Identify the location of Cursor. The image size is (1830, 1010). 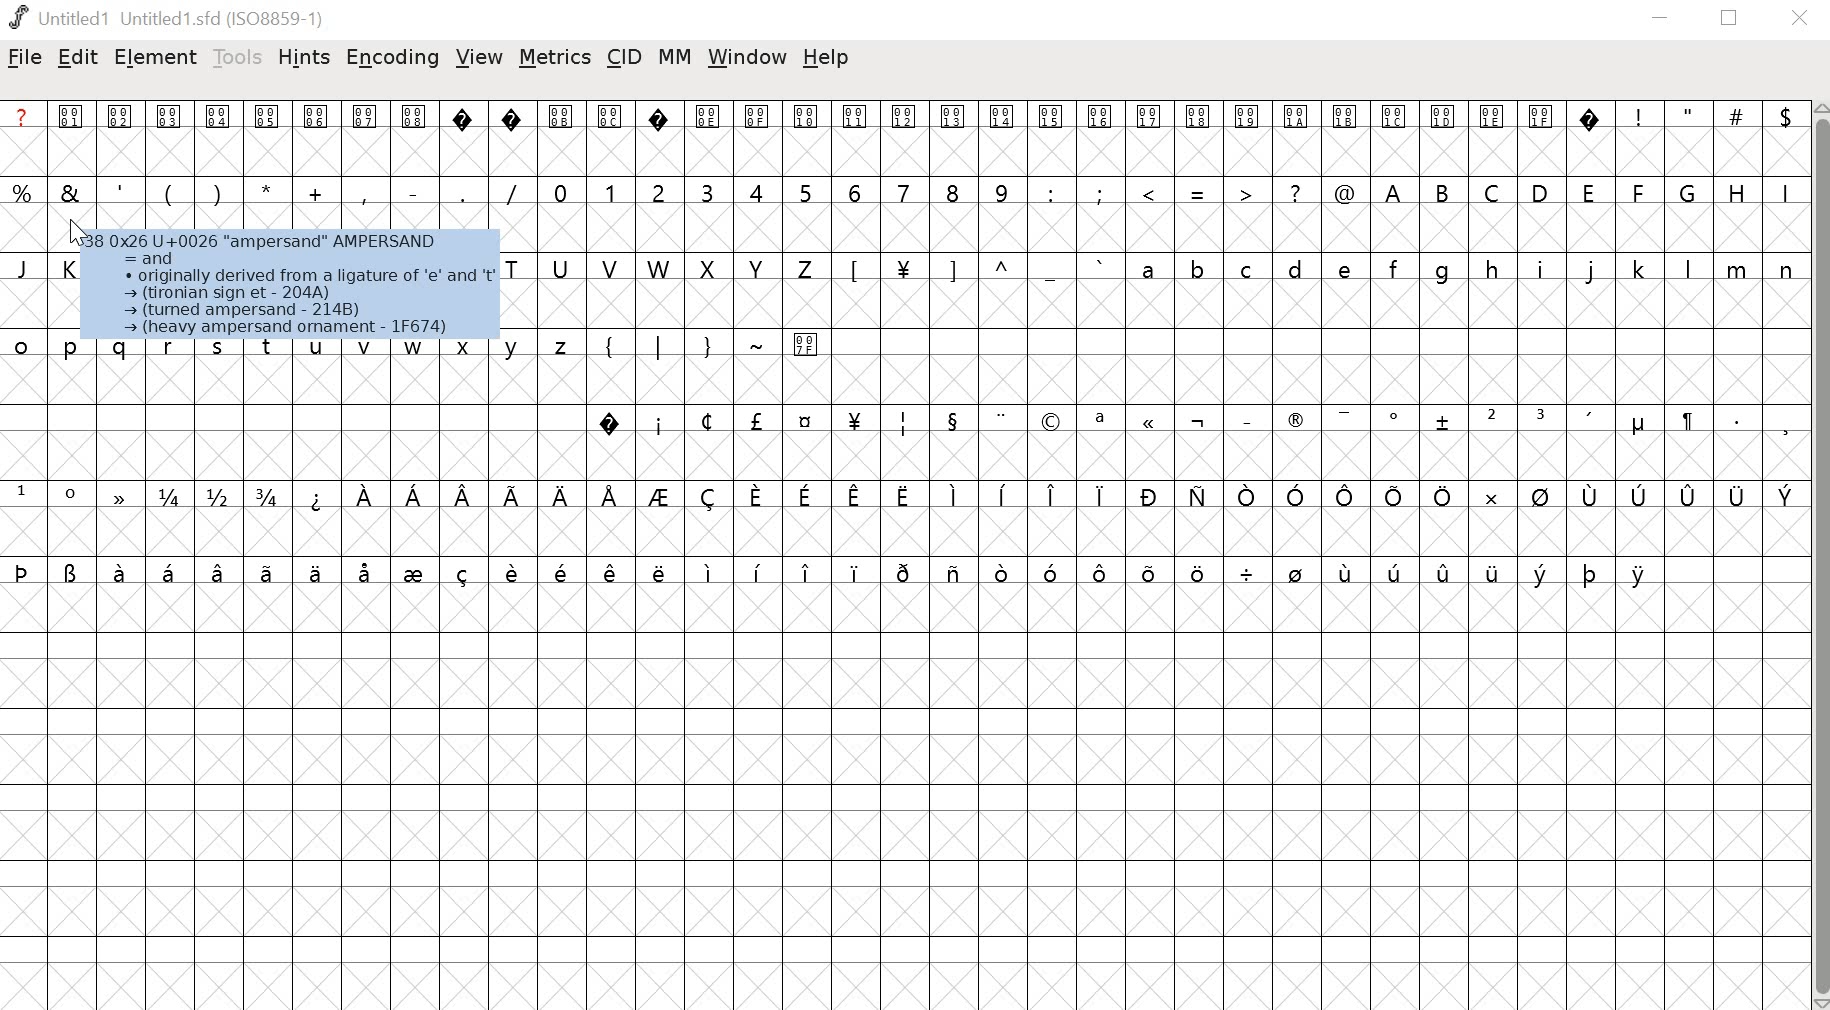
(80, 230).